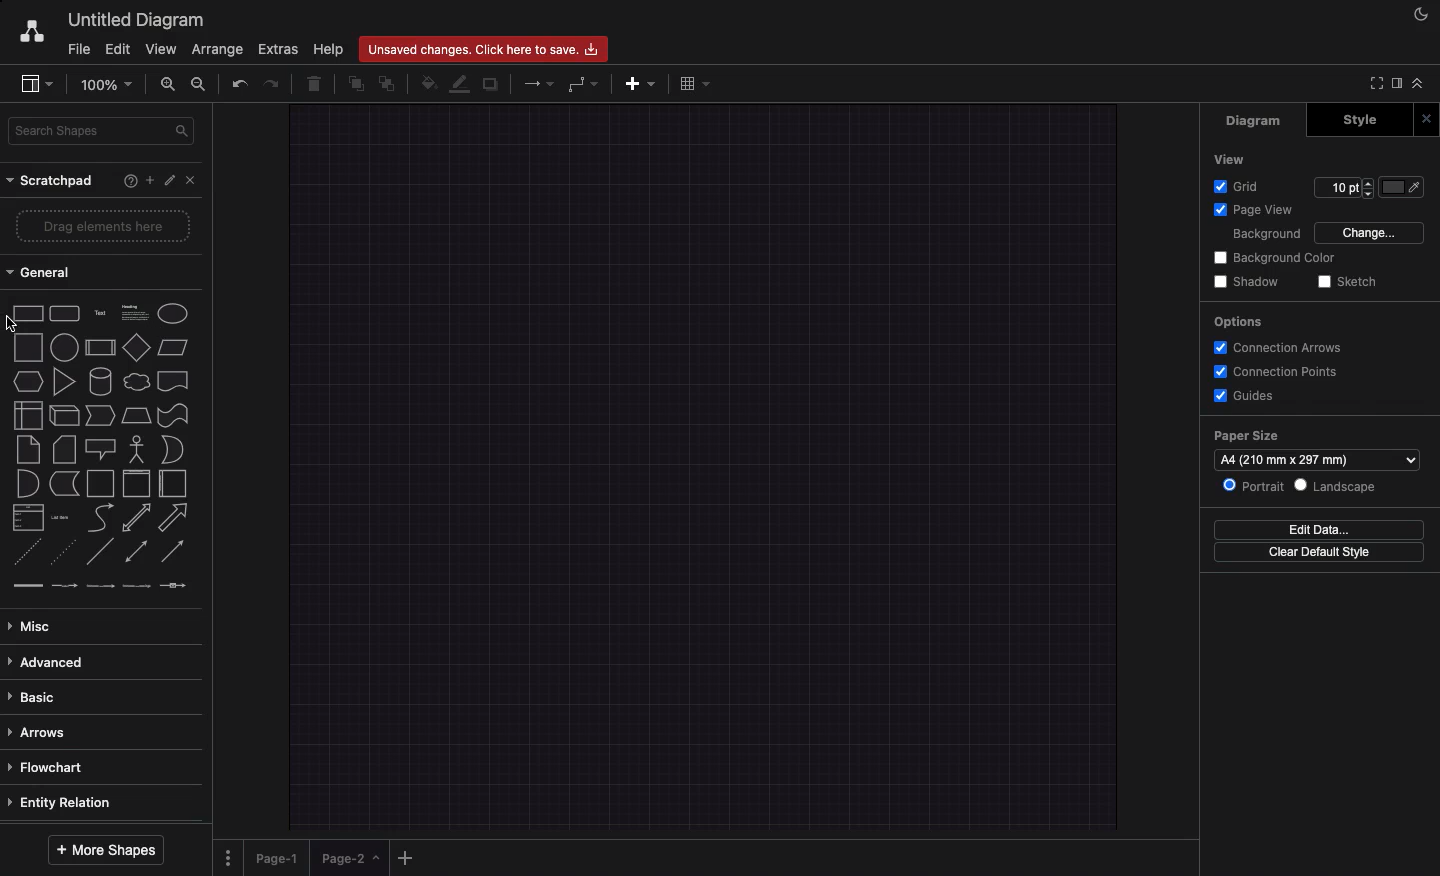 The width and height of the screenshot is (1440, 876). Describe the element at coordinates (406, 857) in the screenshot. I see `Add` at that location.